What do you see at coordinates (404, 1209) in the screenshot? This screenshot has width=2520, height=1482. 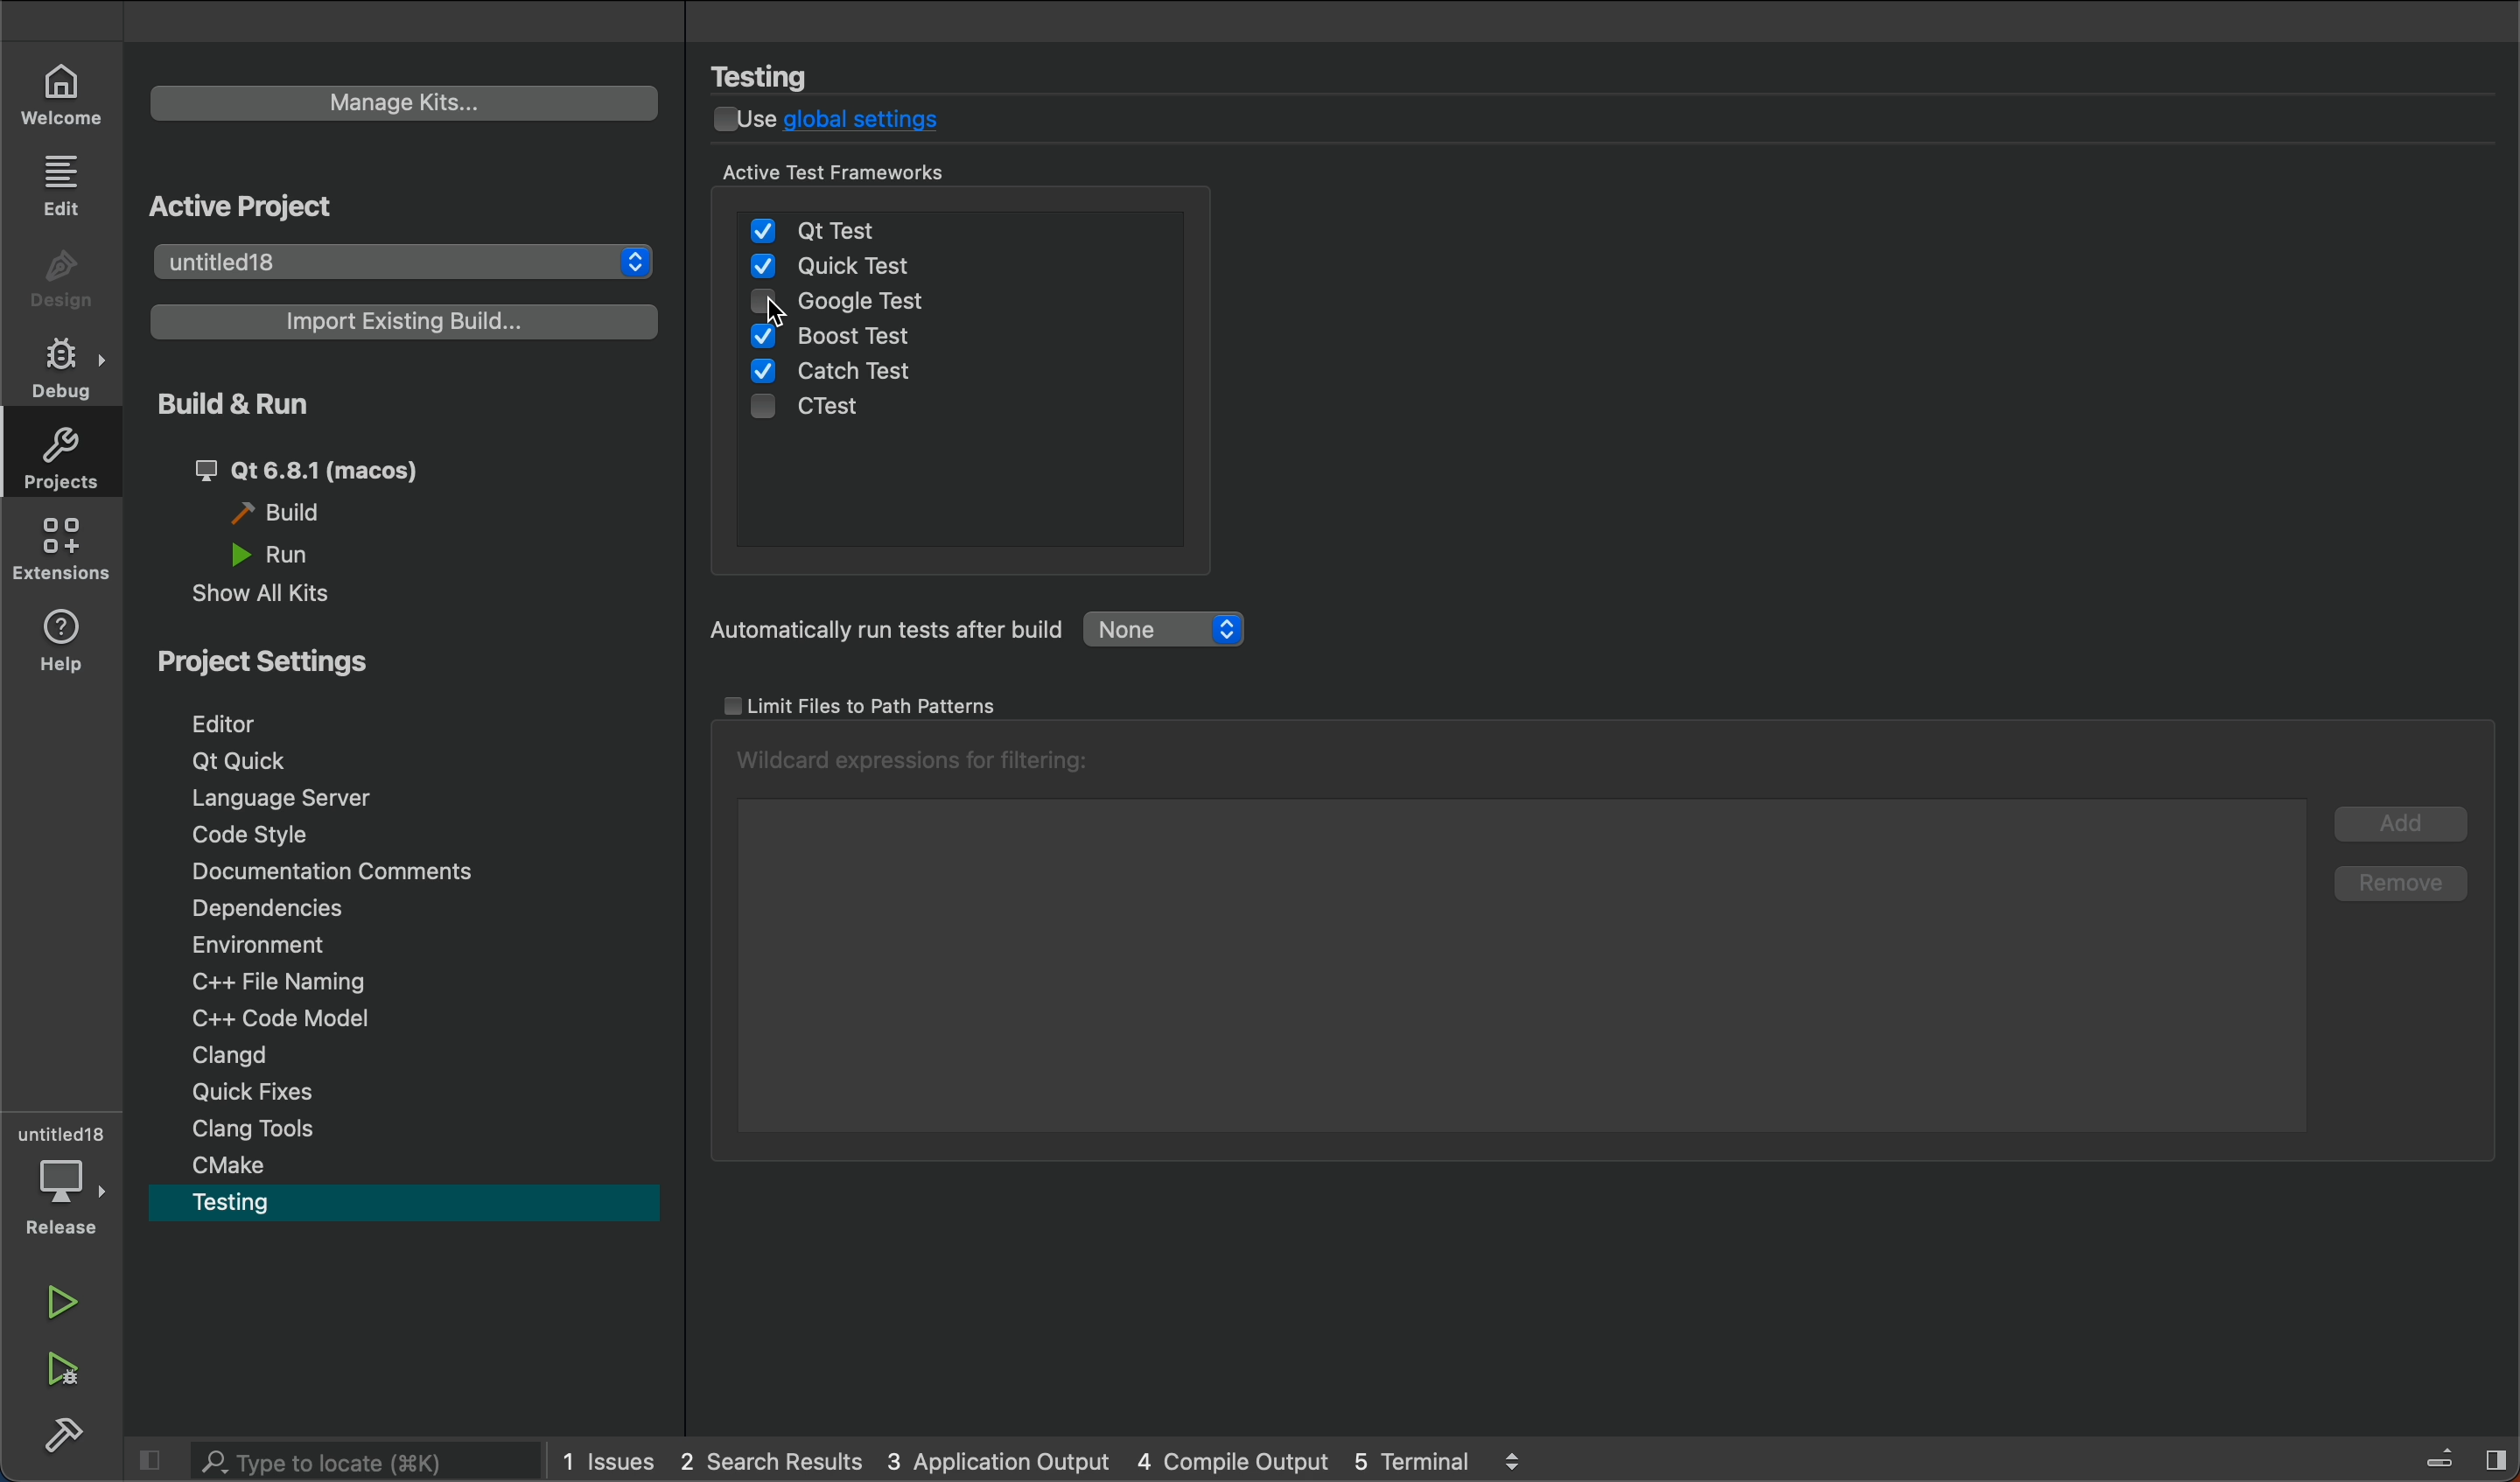 I see `testing` at bounding box center [404, 1209].